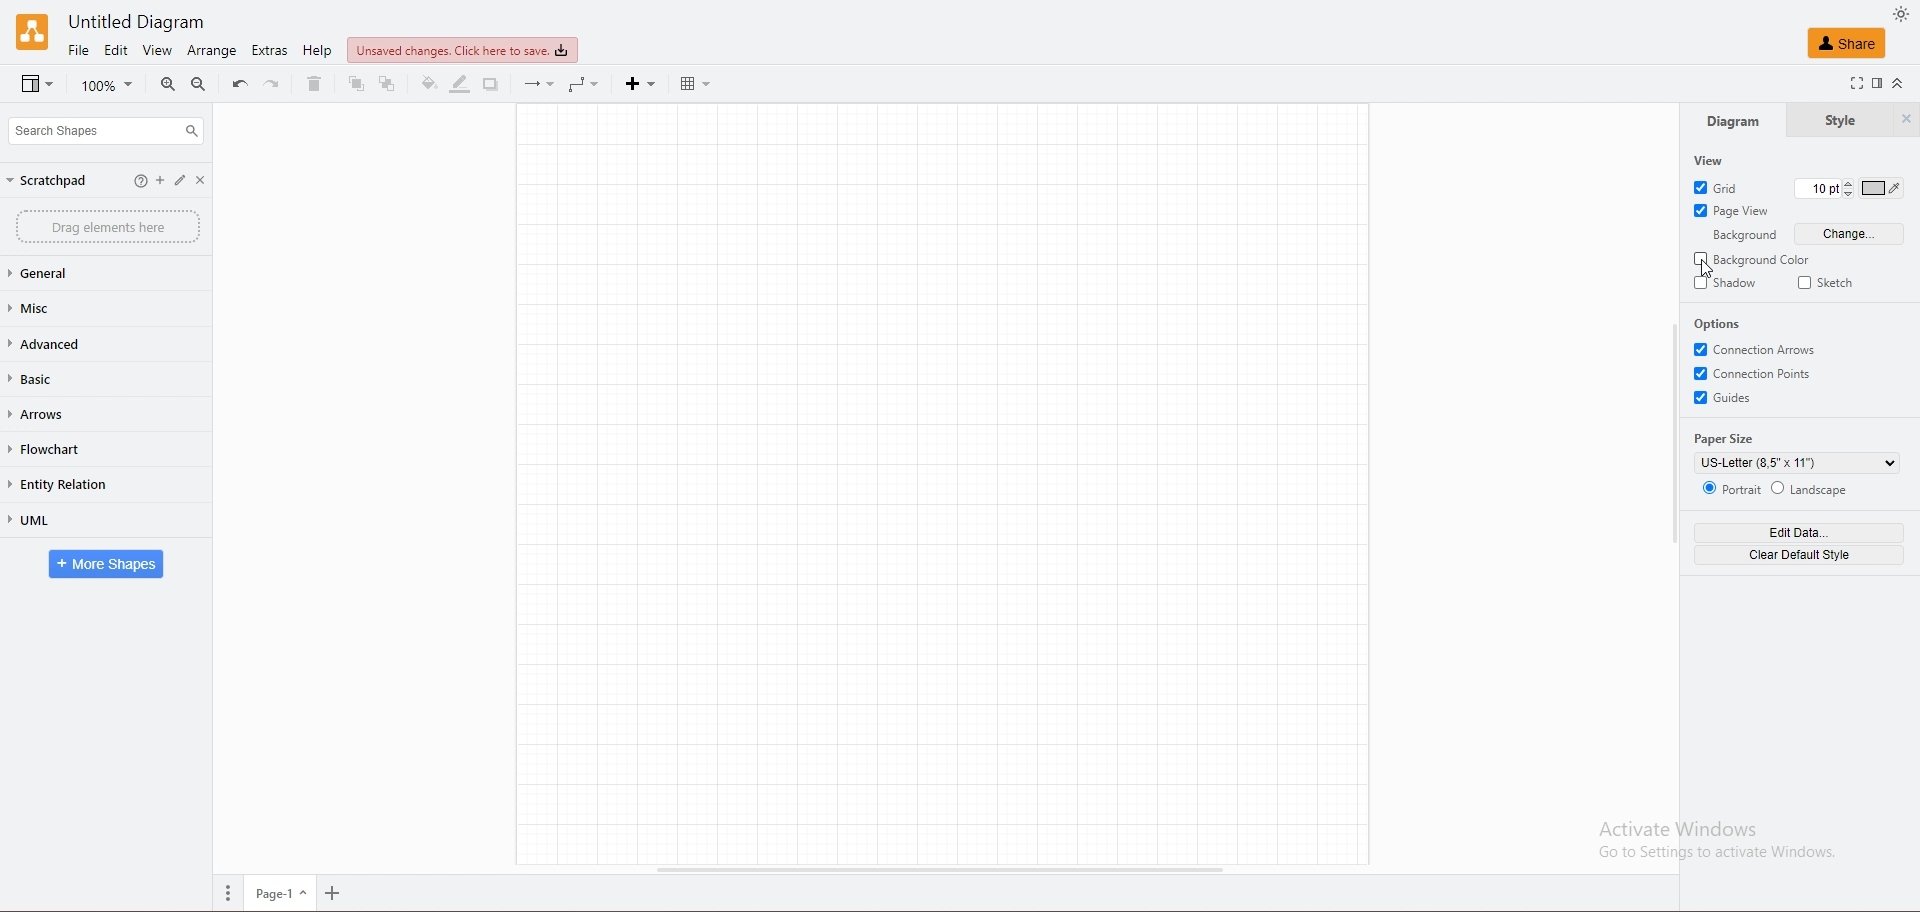  I want to click on undo, so click(241, 84).